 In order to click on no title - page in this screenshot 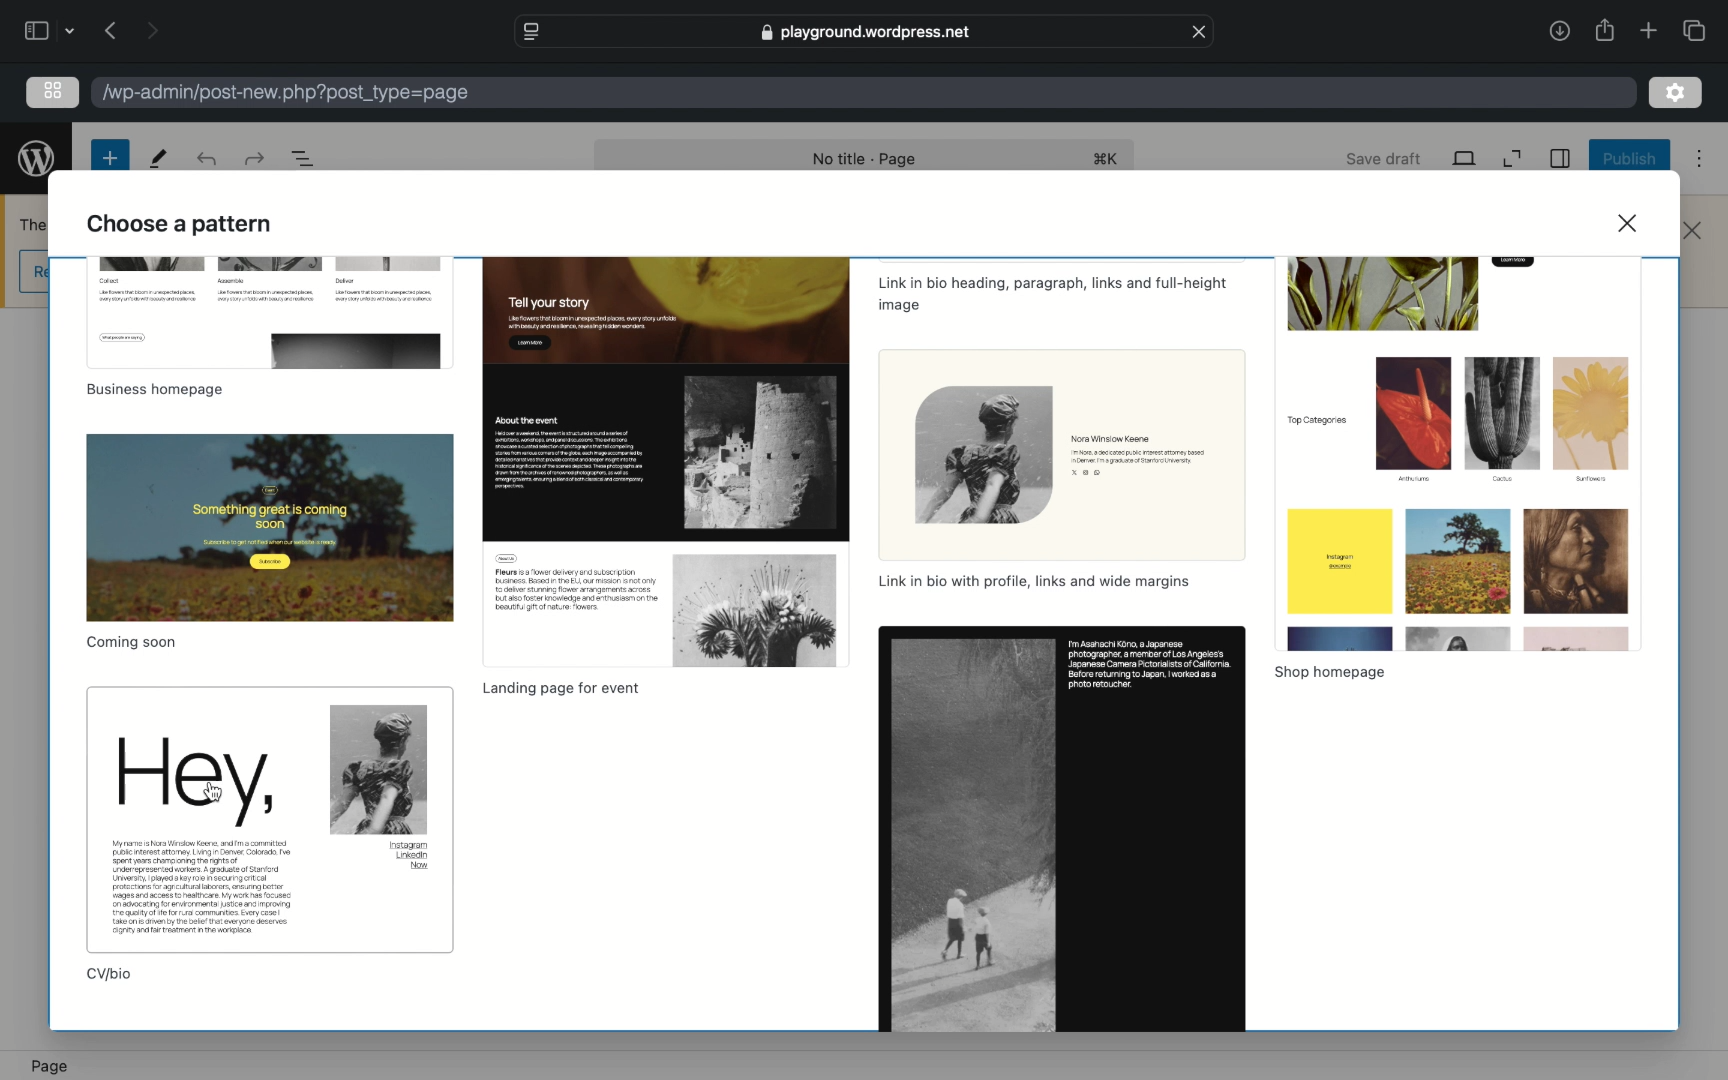, I will do `click(865, 160)`.